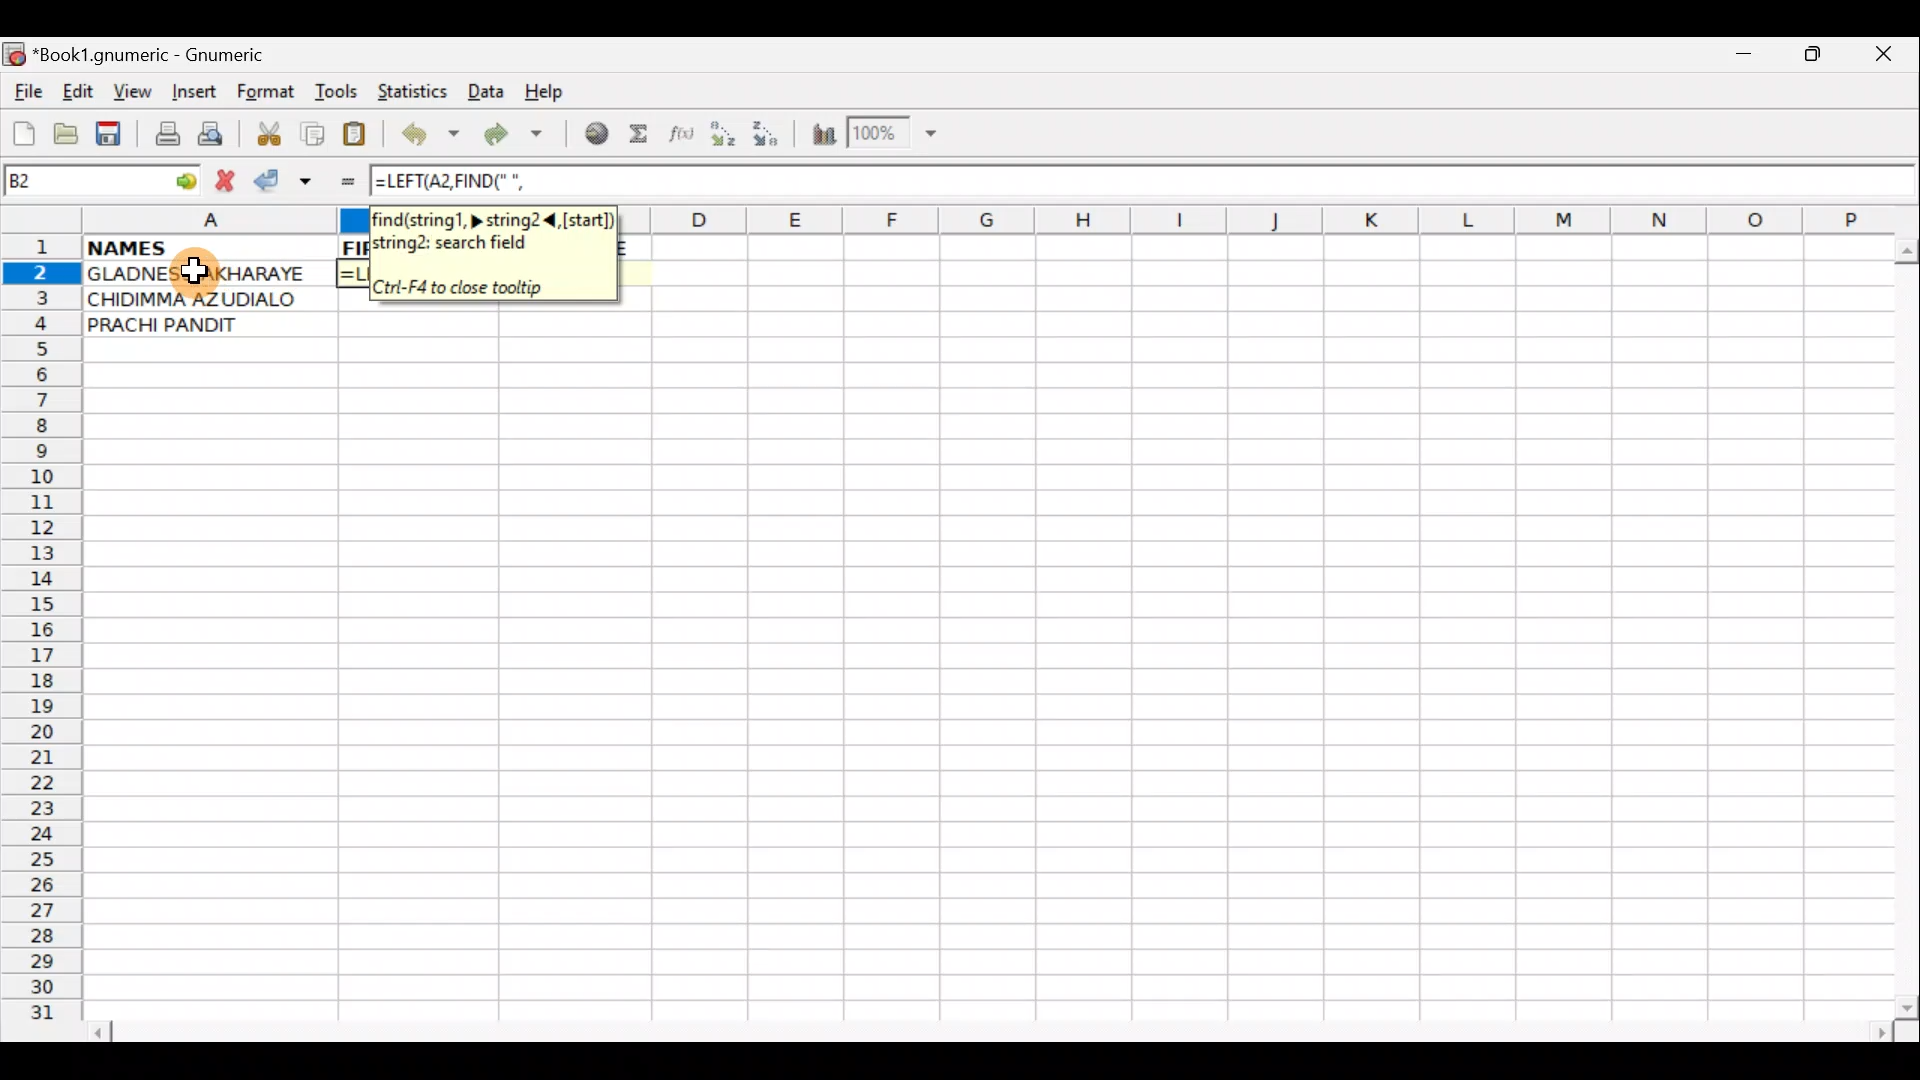 The height and width of the screenshot is (1080, 1920). Describe the element at coordinates (545, 92) in the screenshot. I see `Help` at that location.